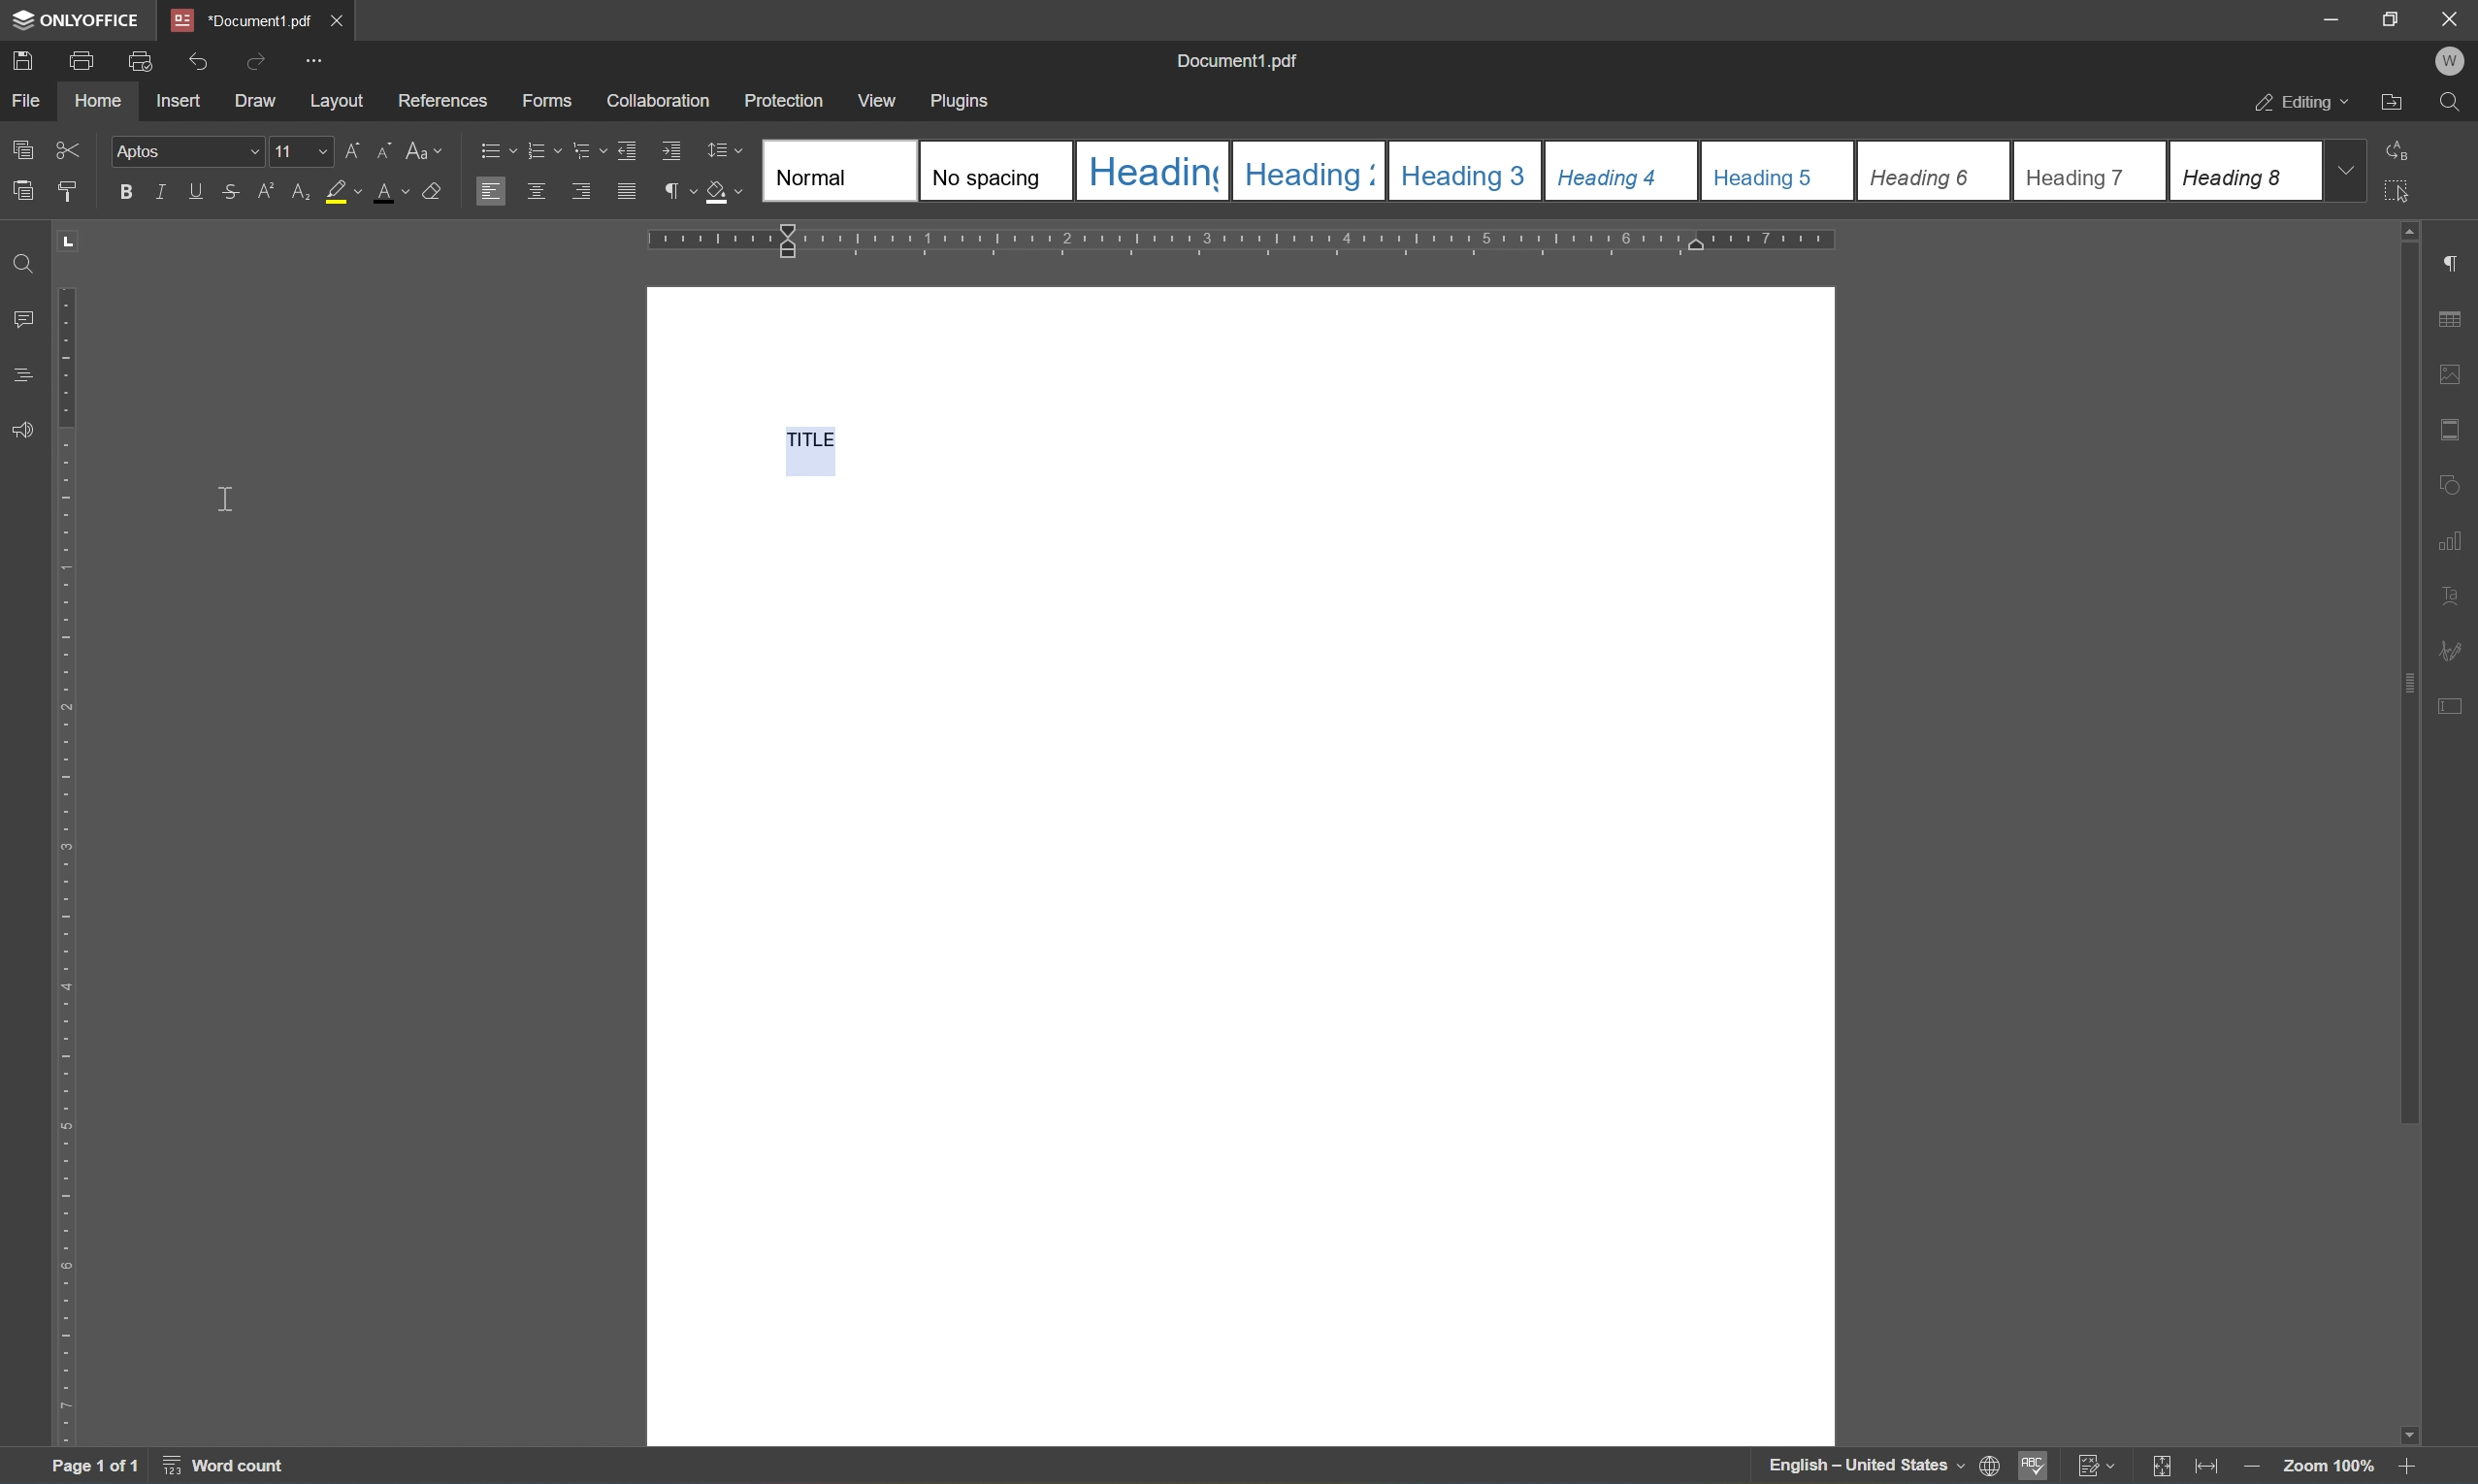 The width and height of the screenshot is (2478, 1484). I want to click on Decrement font size, so click(384, 152).